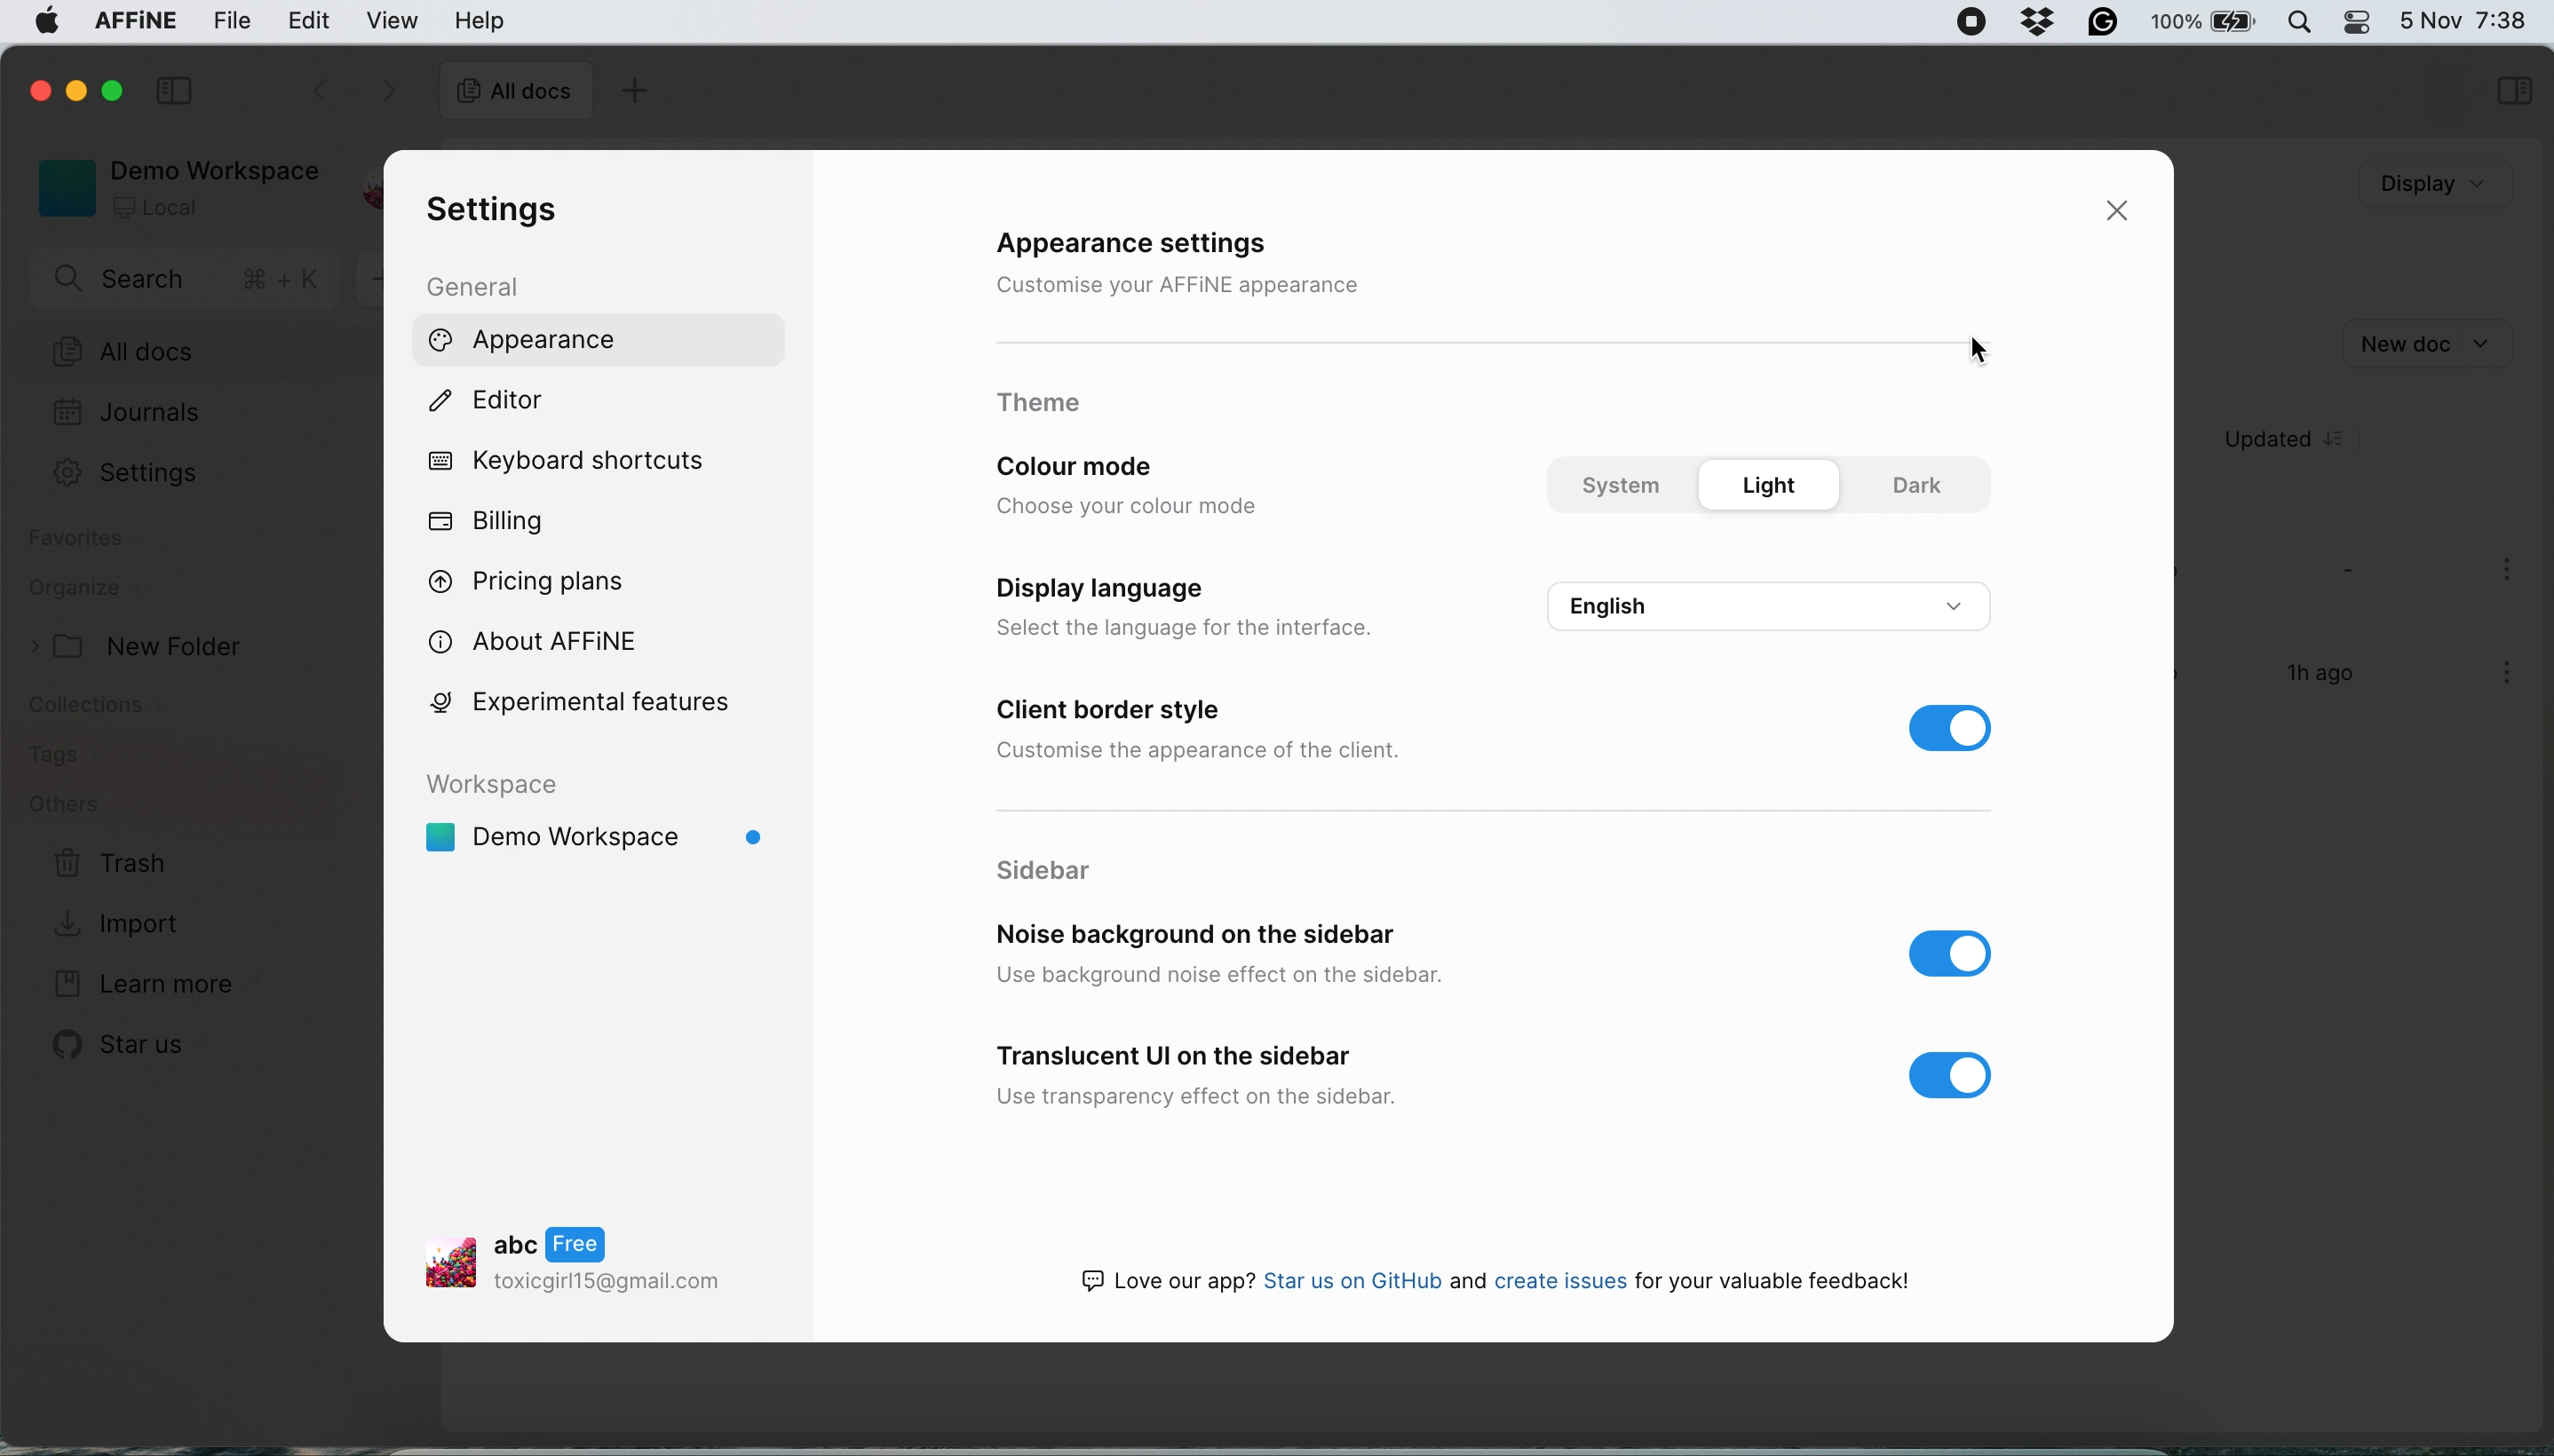 Image resolution: width=2554 pixels, height=1456 pixels. I want to click on tags, so click(80, 755).